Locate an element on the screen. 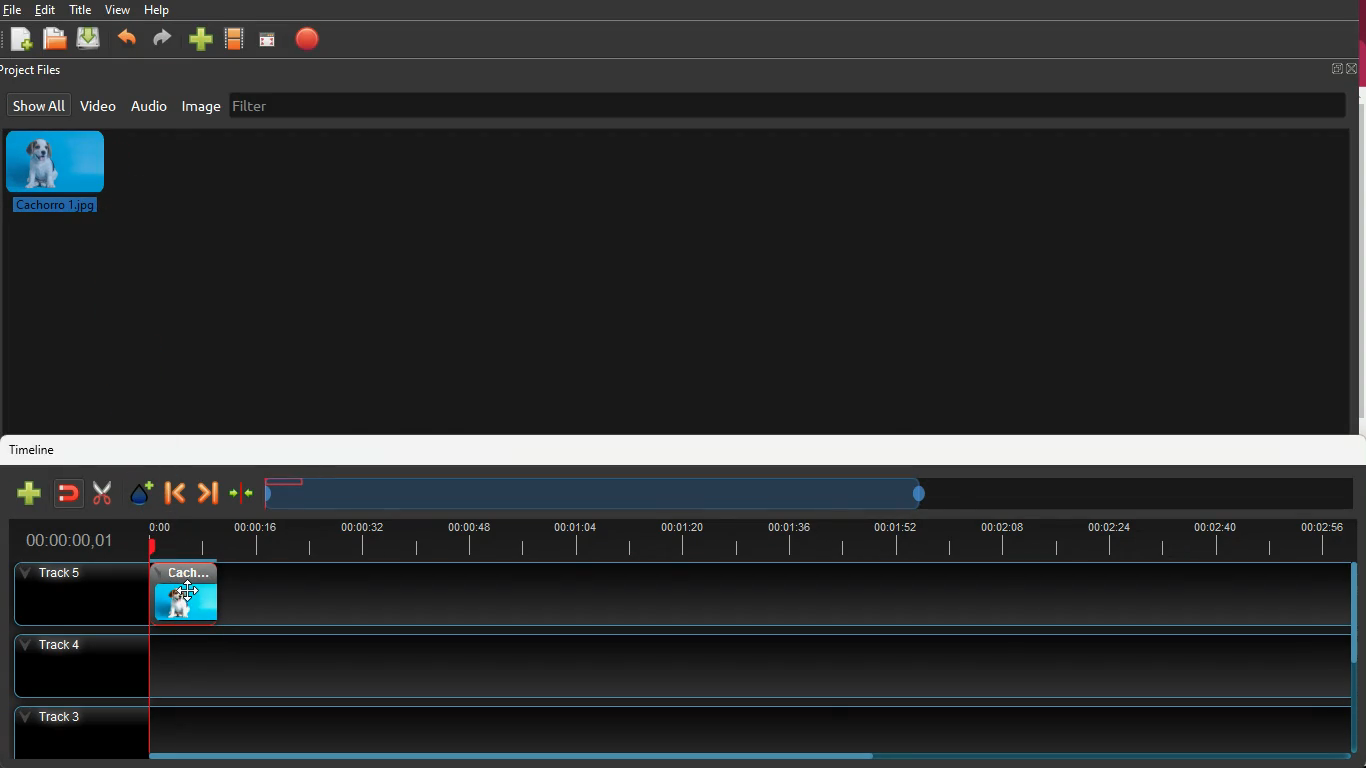  track is located at coordinates (667, 666).